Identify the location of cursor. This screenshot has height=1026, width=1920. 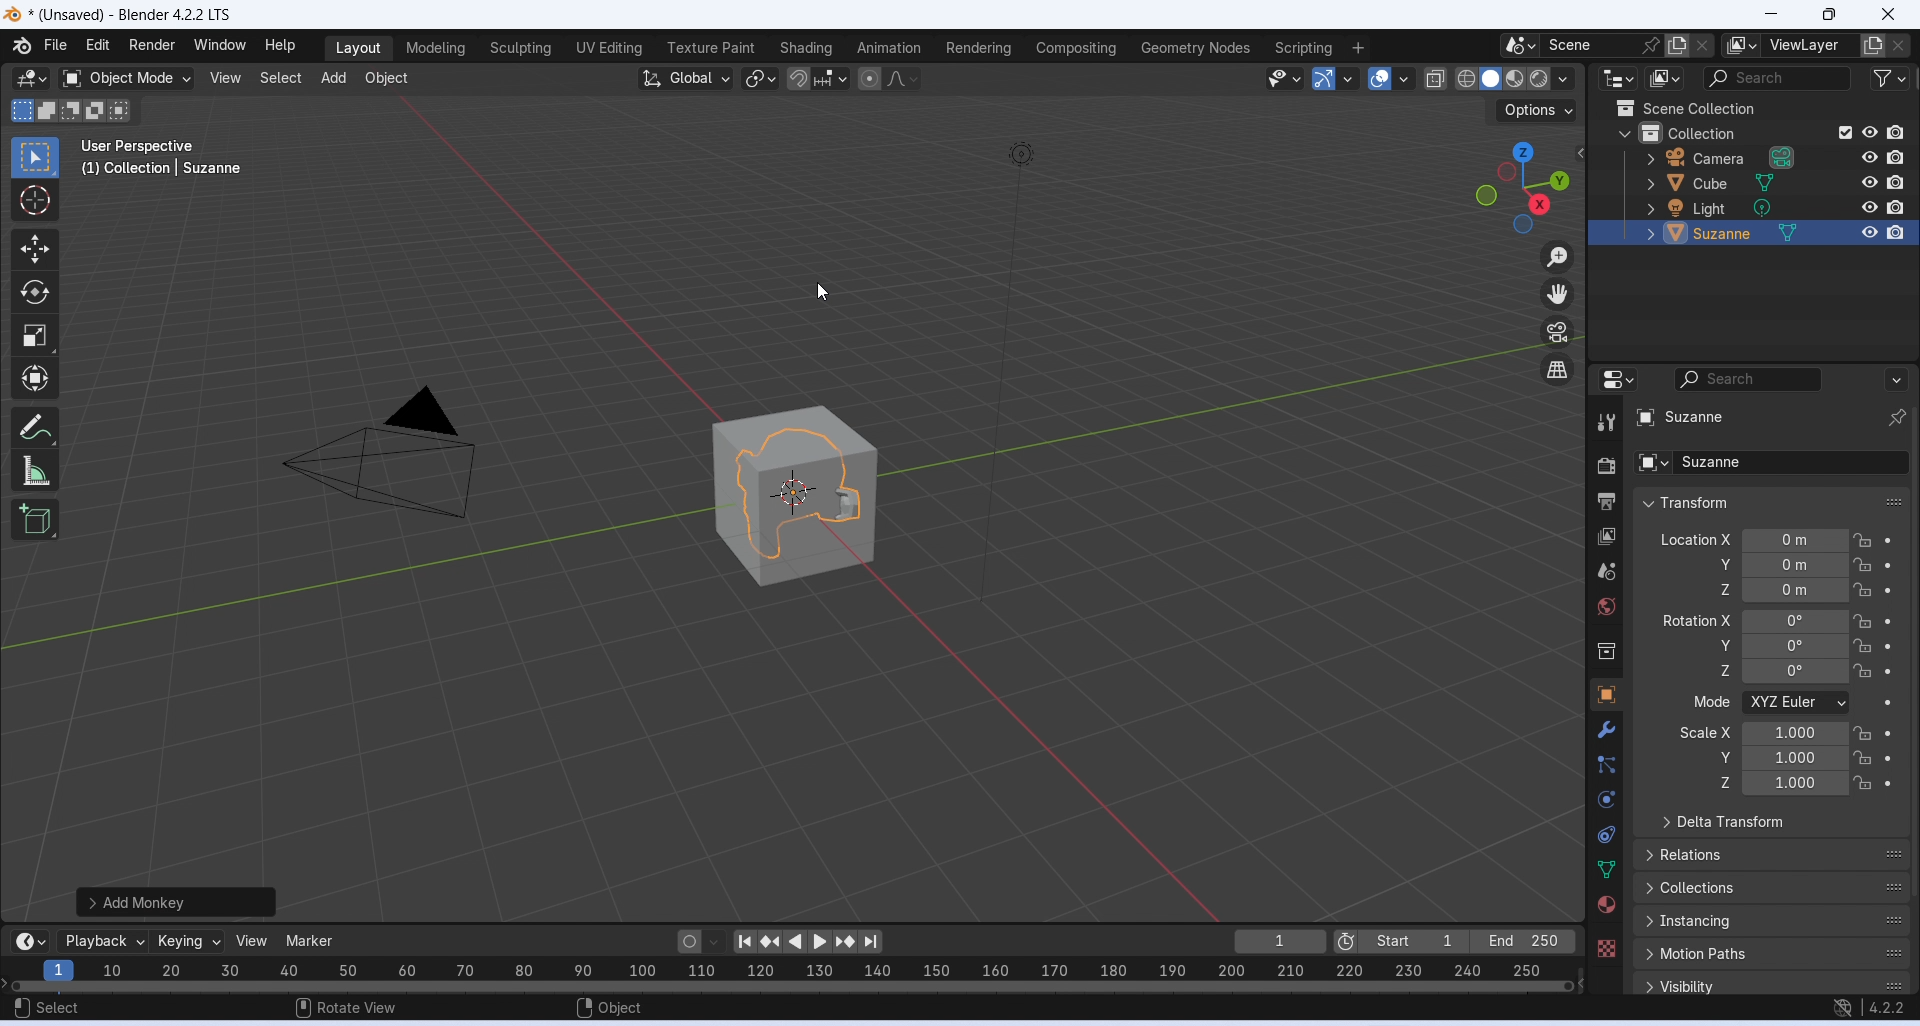
(826, 295).